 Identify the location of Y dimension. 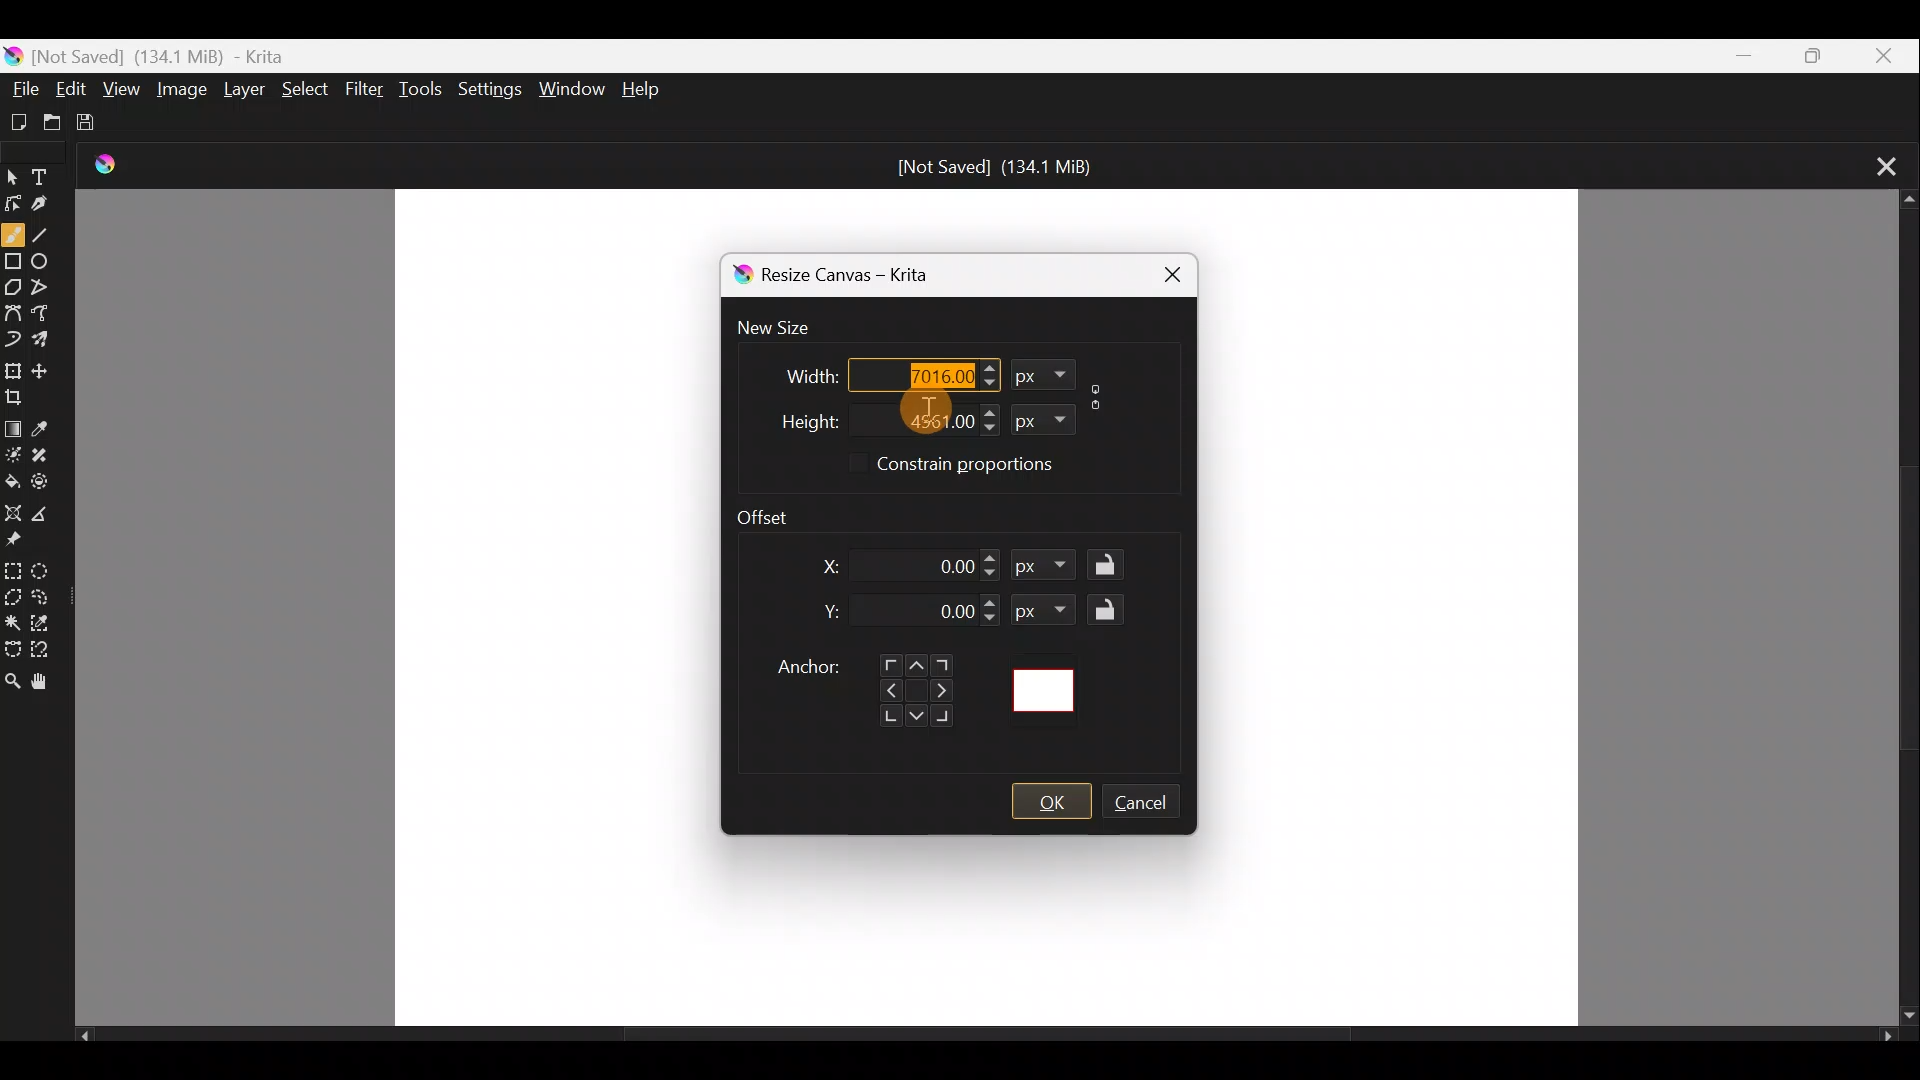
(826, 612).